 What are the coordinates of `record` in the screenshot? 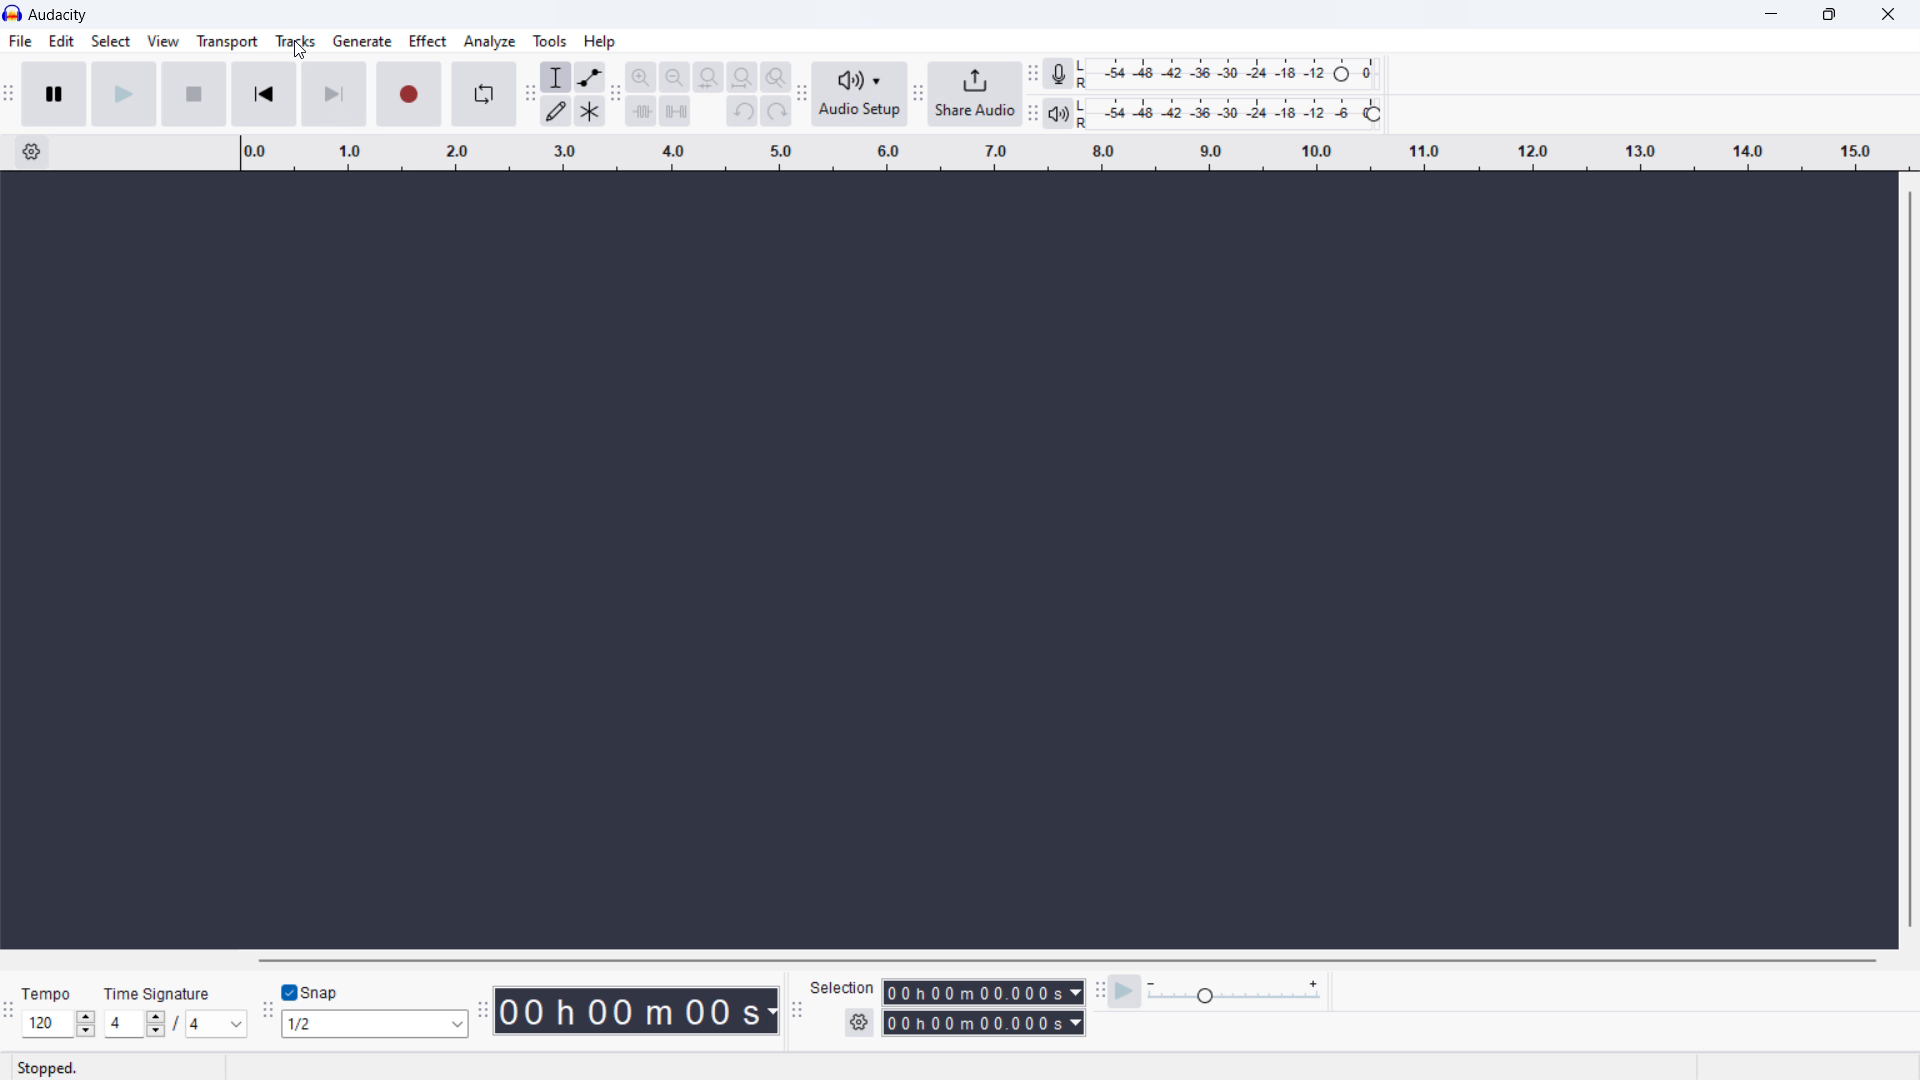 It's located at (407, 94).